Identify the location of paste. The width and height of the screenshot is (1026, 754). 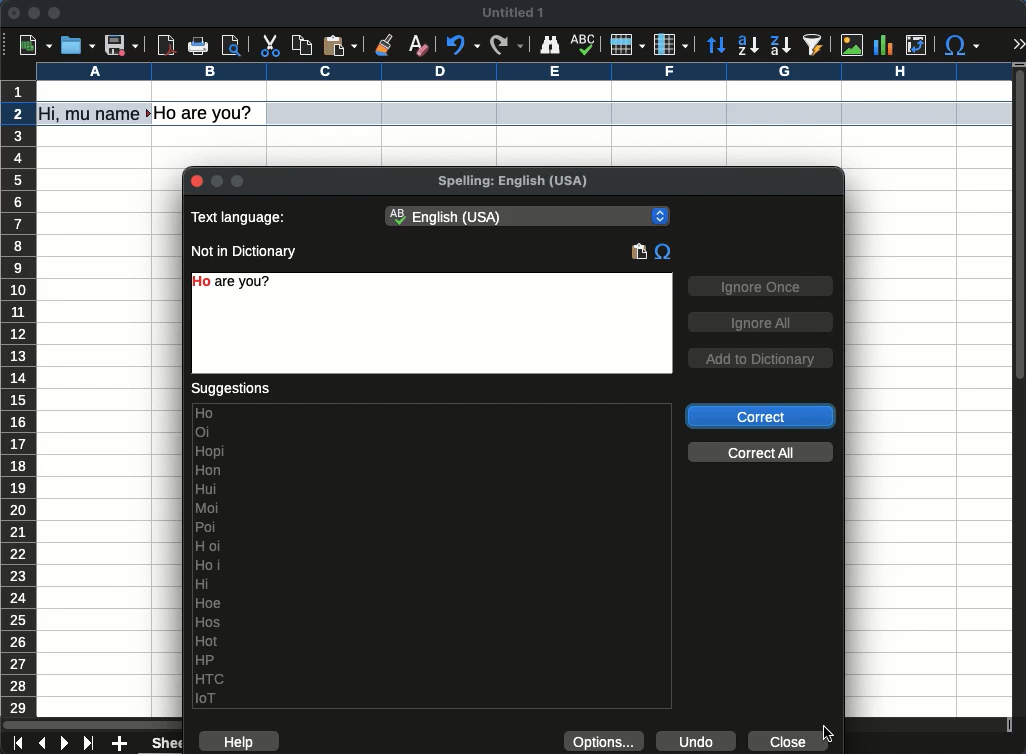
(639, 251).